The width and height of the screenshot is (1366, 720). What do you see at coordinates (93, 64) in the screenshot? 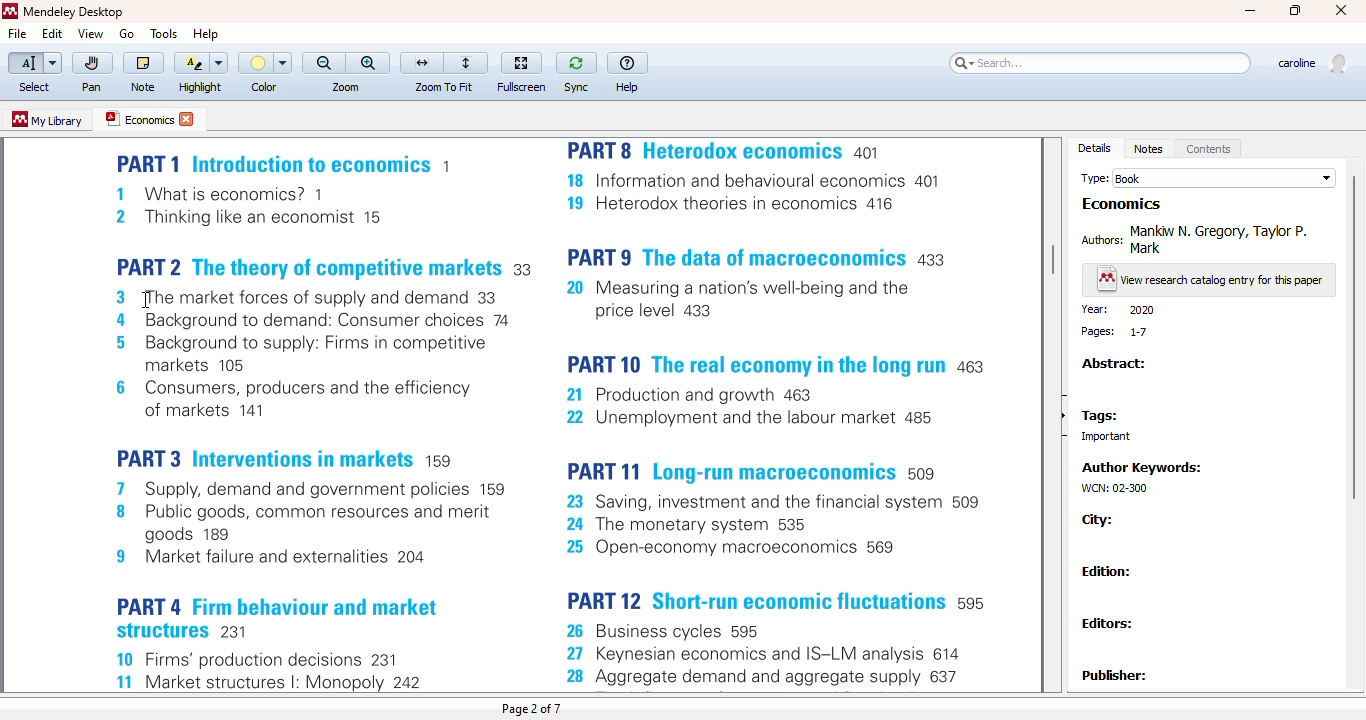
I see `pan` at bounding box center [93, 64].